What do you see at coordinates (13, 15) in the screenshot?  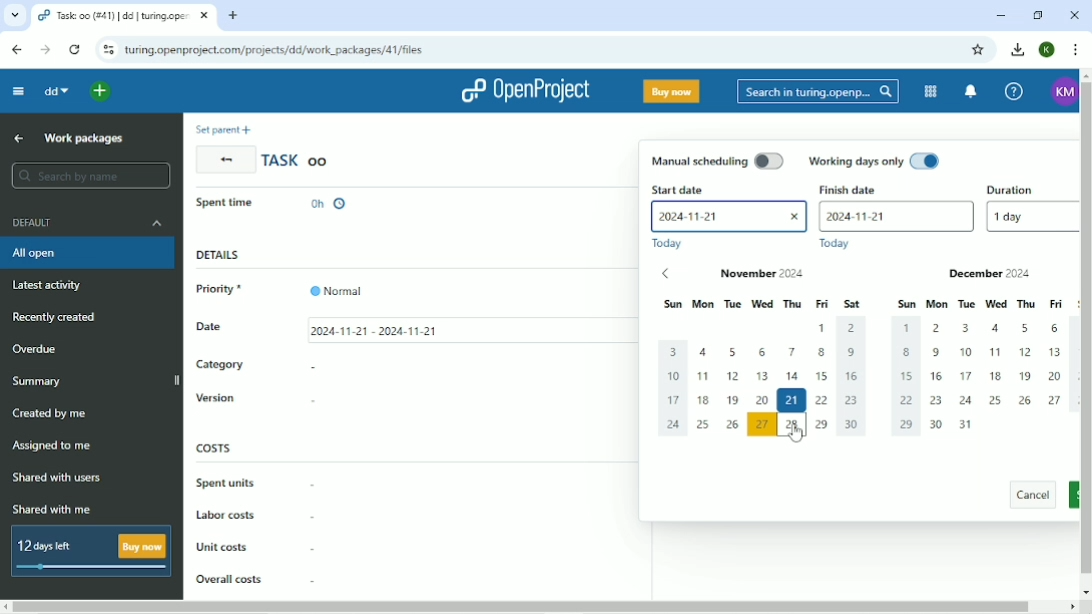 I see `Search tab` at bounding box center [13, 15].